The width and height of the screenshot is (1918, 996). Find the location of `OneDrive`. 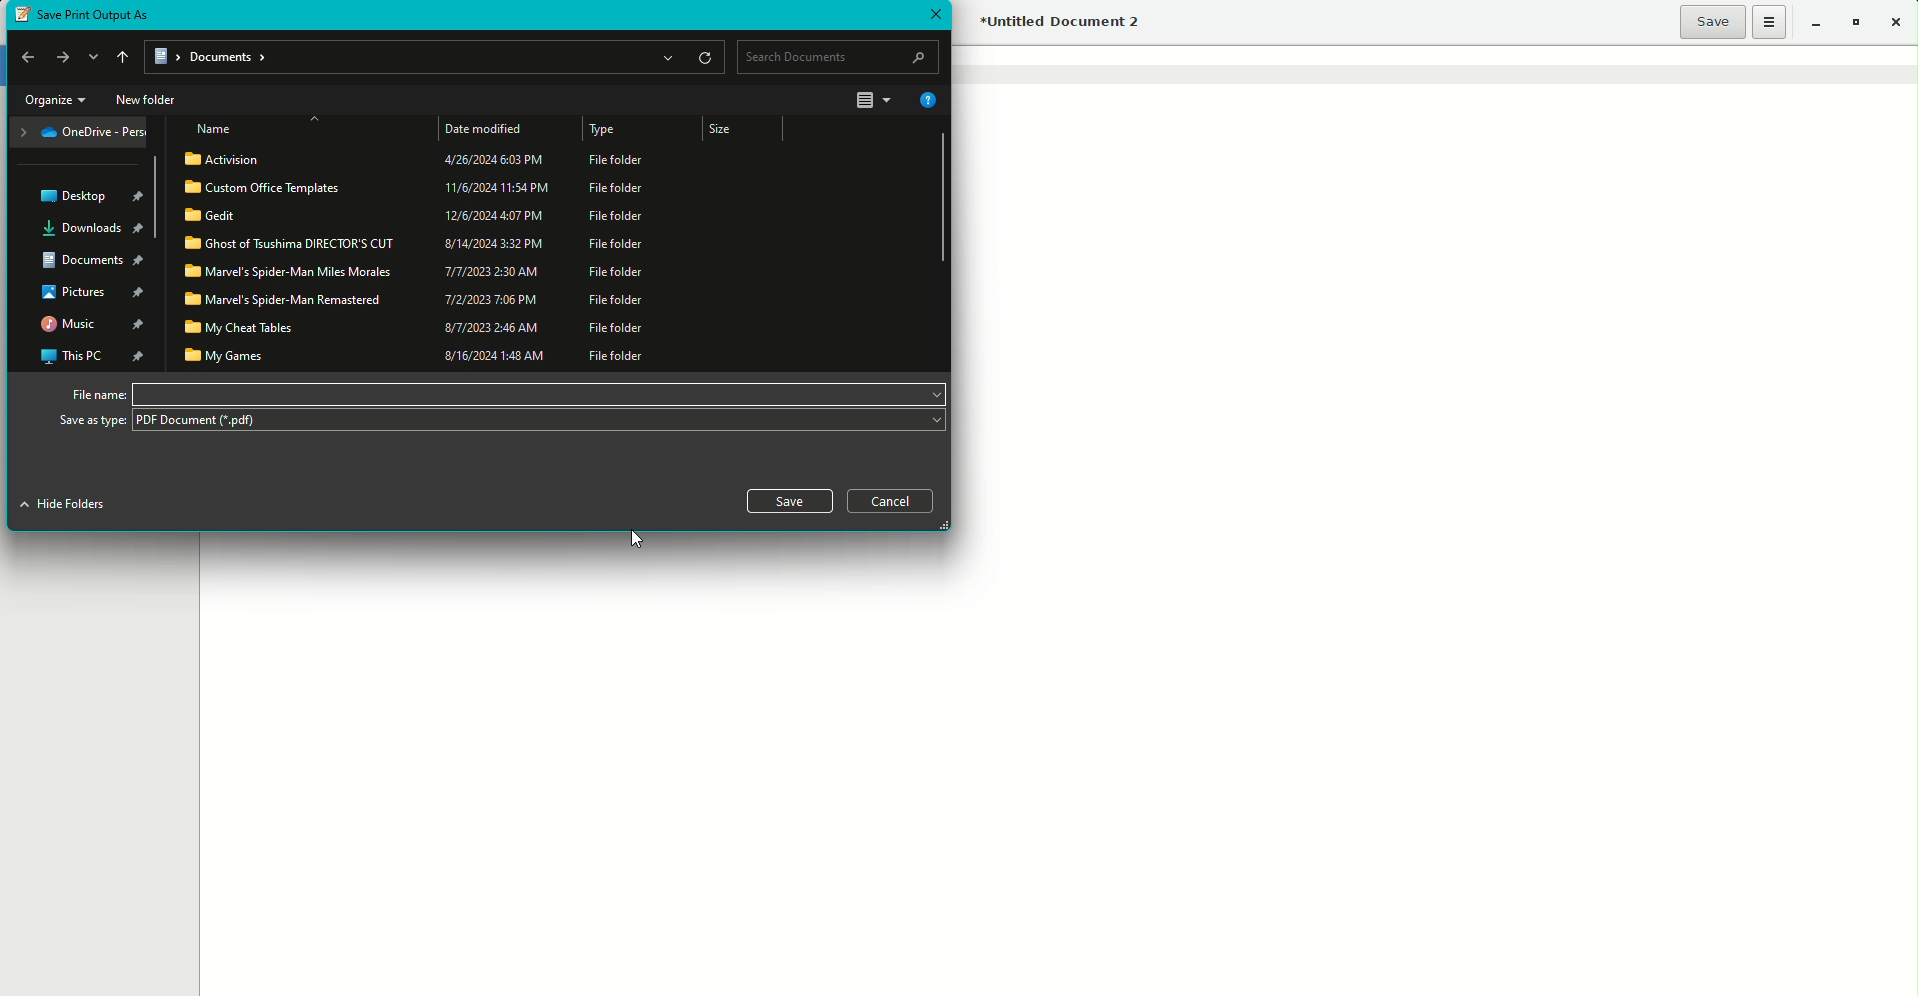

OneDrive is located at coordinates (83, 133).